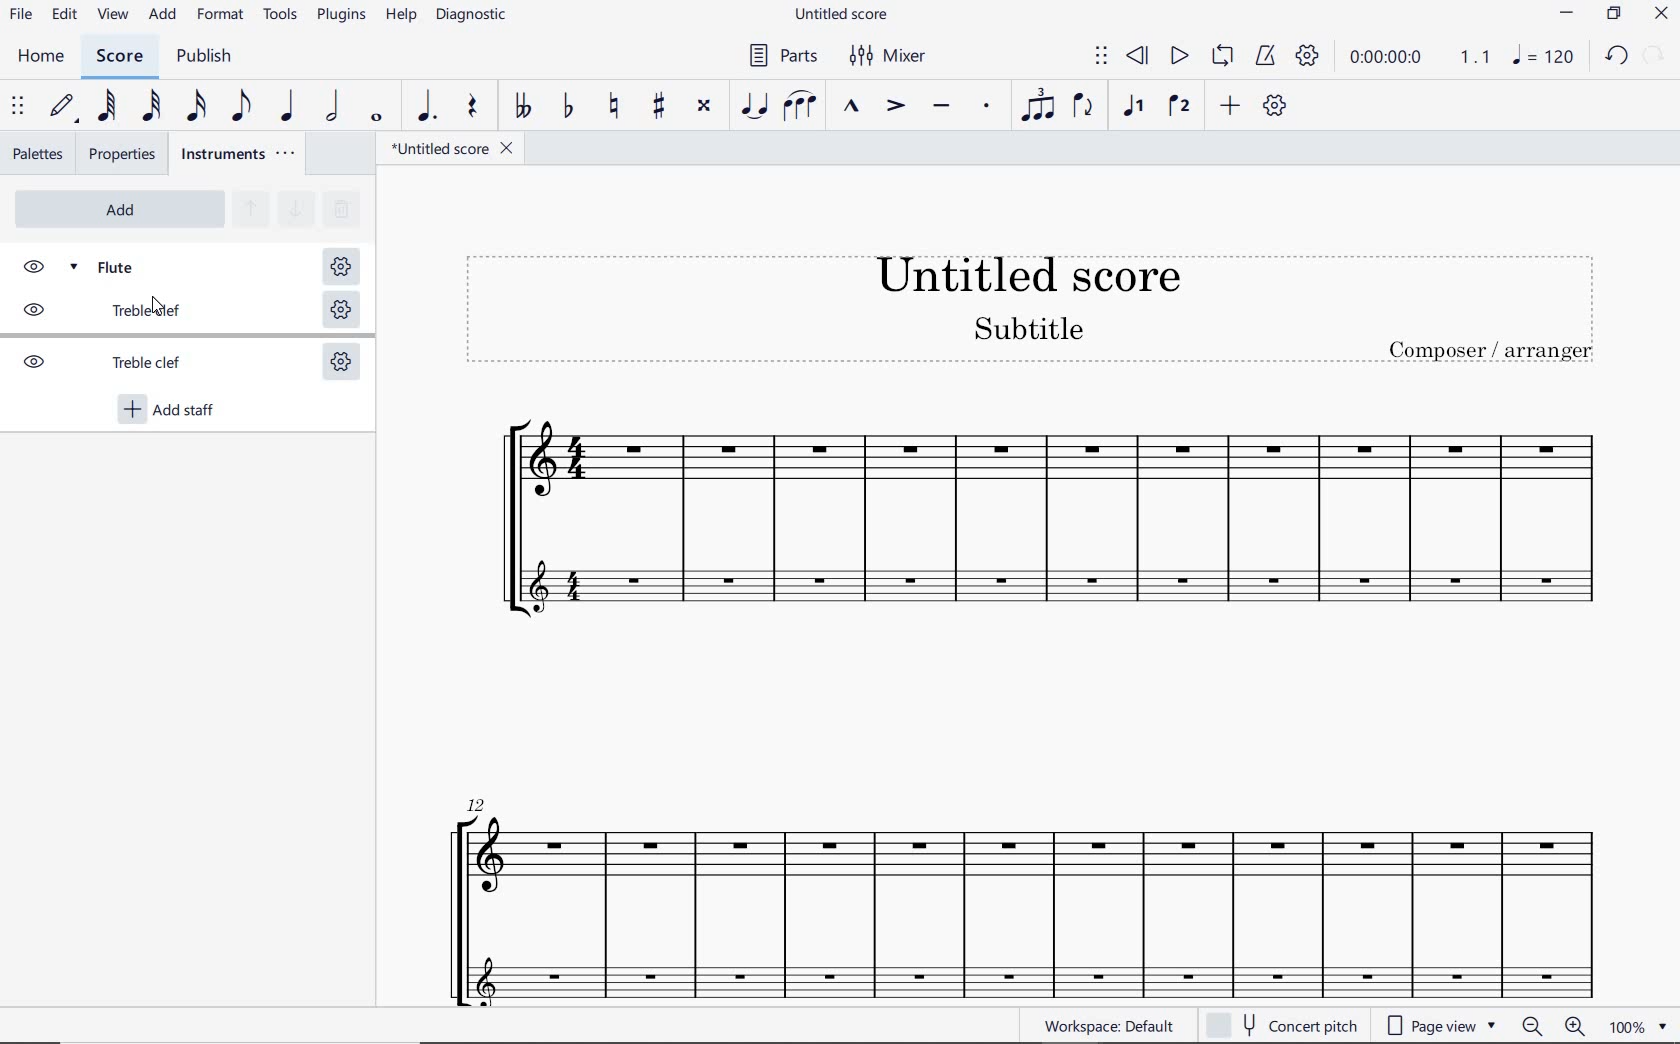 This screenshot has height=1044, width=1680. I want to click on METRONOME, so click(1267, 57).